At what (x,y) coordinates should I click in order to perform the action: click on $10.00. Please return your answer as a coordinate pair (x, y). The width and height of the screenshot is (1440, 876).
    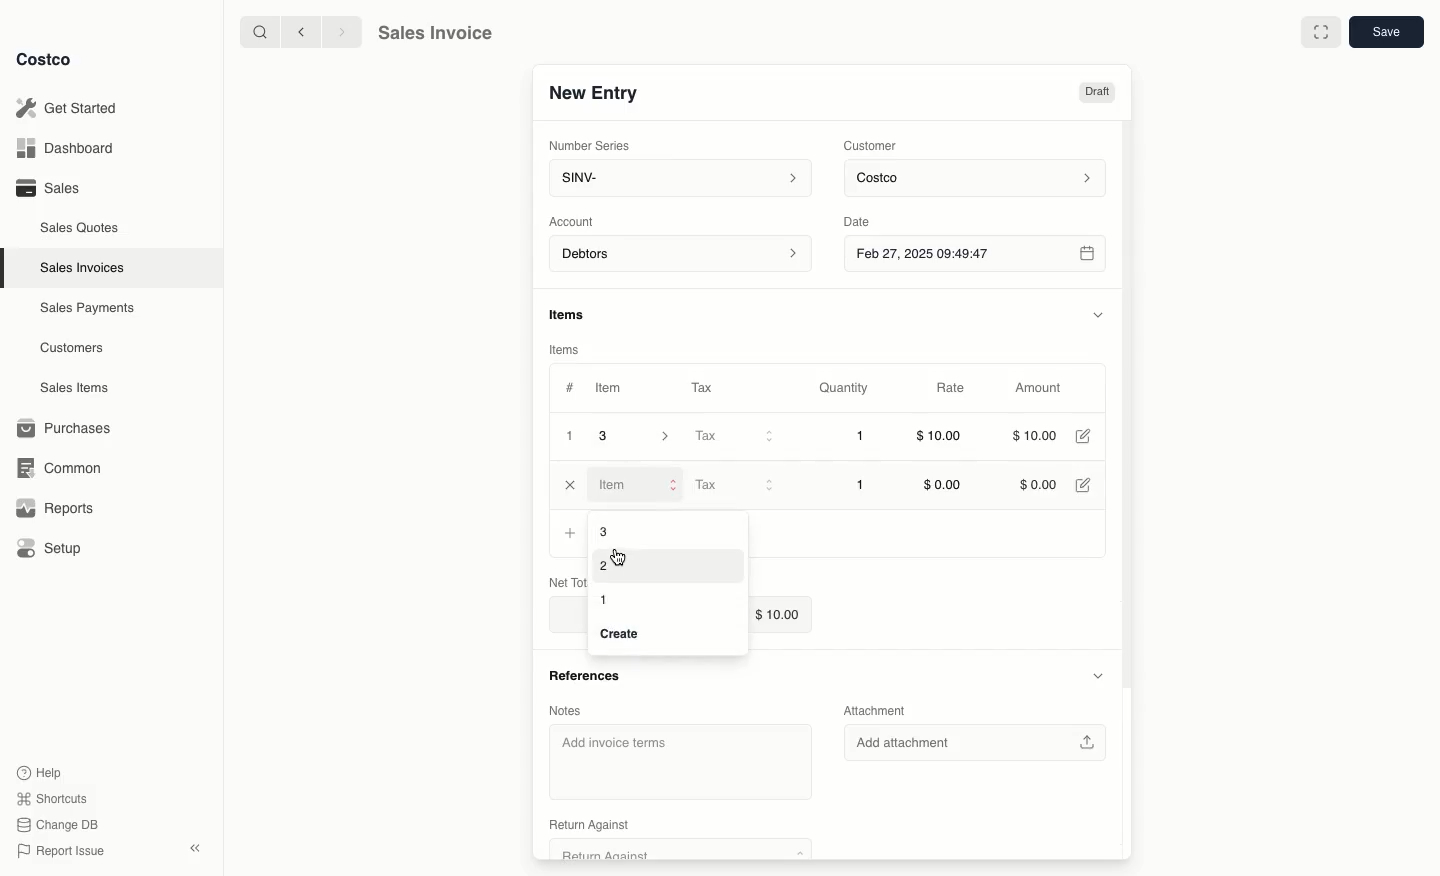
    Looking at the image, I should click on (1039, 435).